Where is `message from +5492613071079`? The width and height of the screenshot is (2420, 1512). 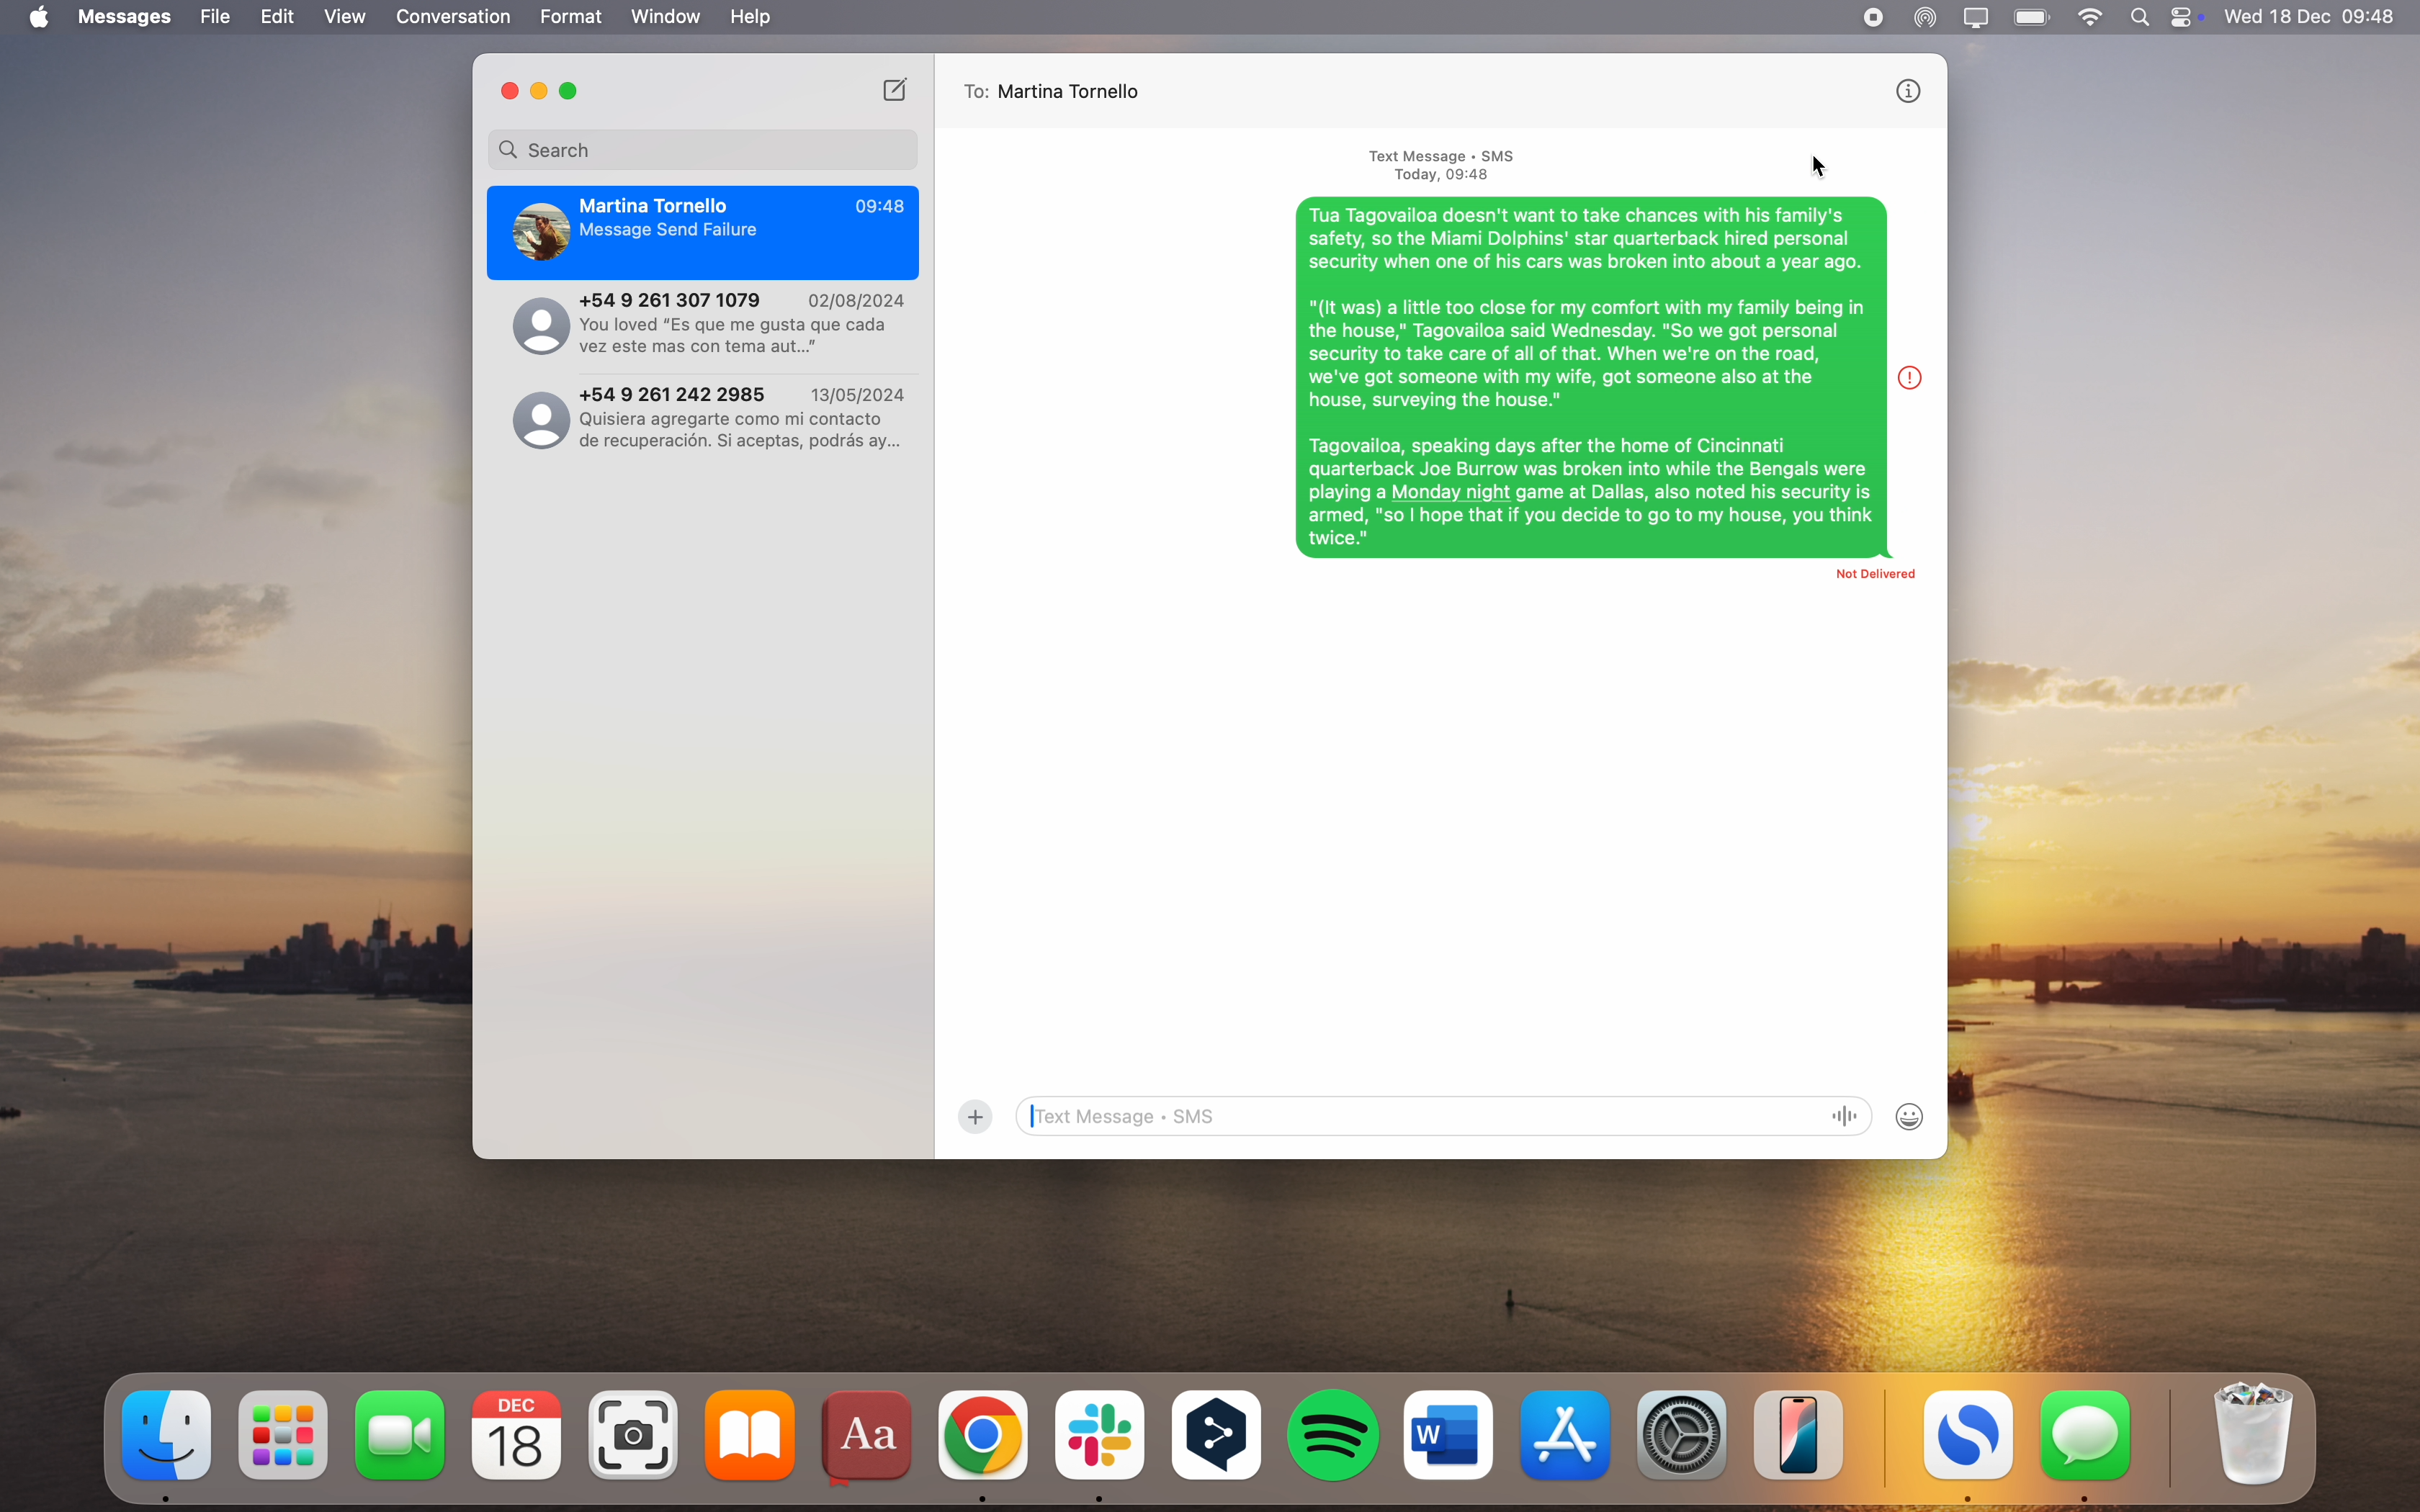 message from +5492613071079 is located at coordinates (702, 324).